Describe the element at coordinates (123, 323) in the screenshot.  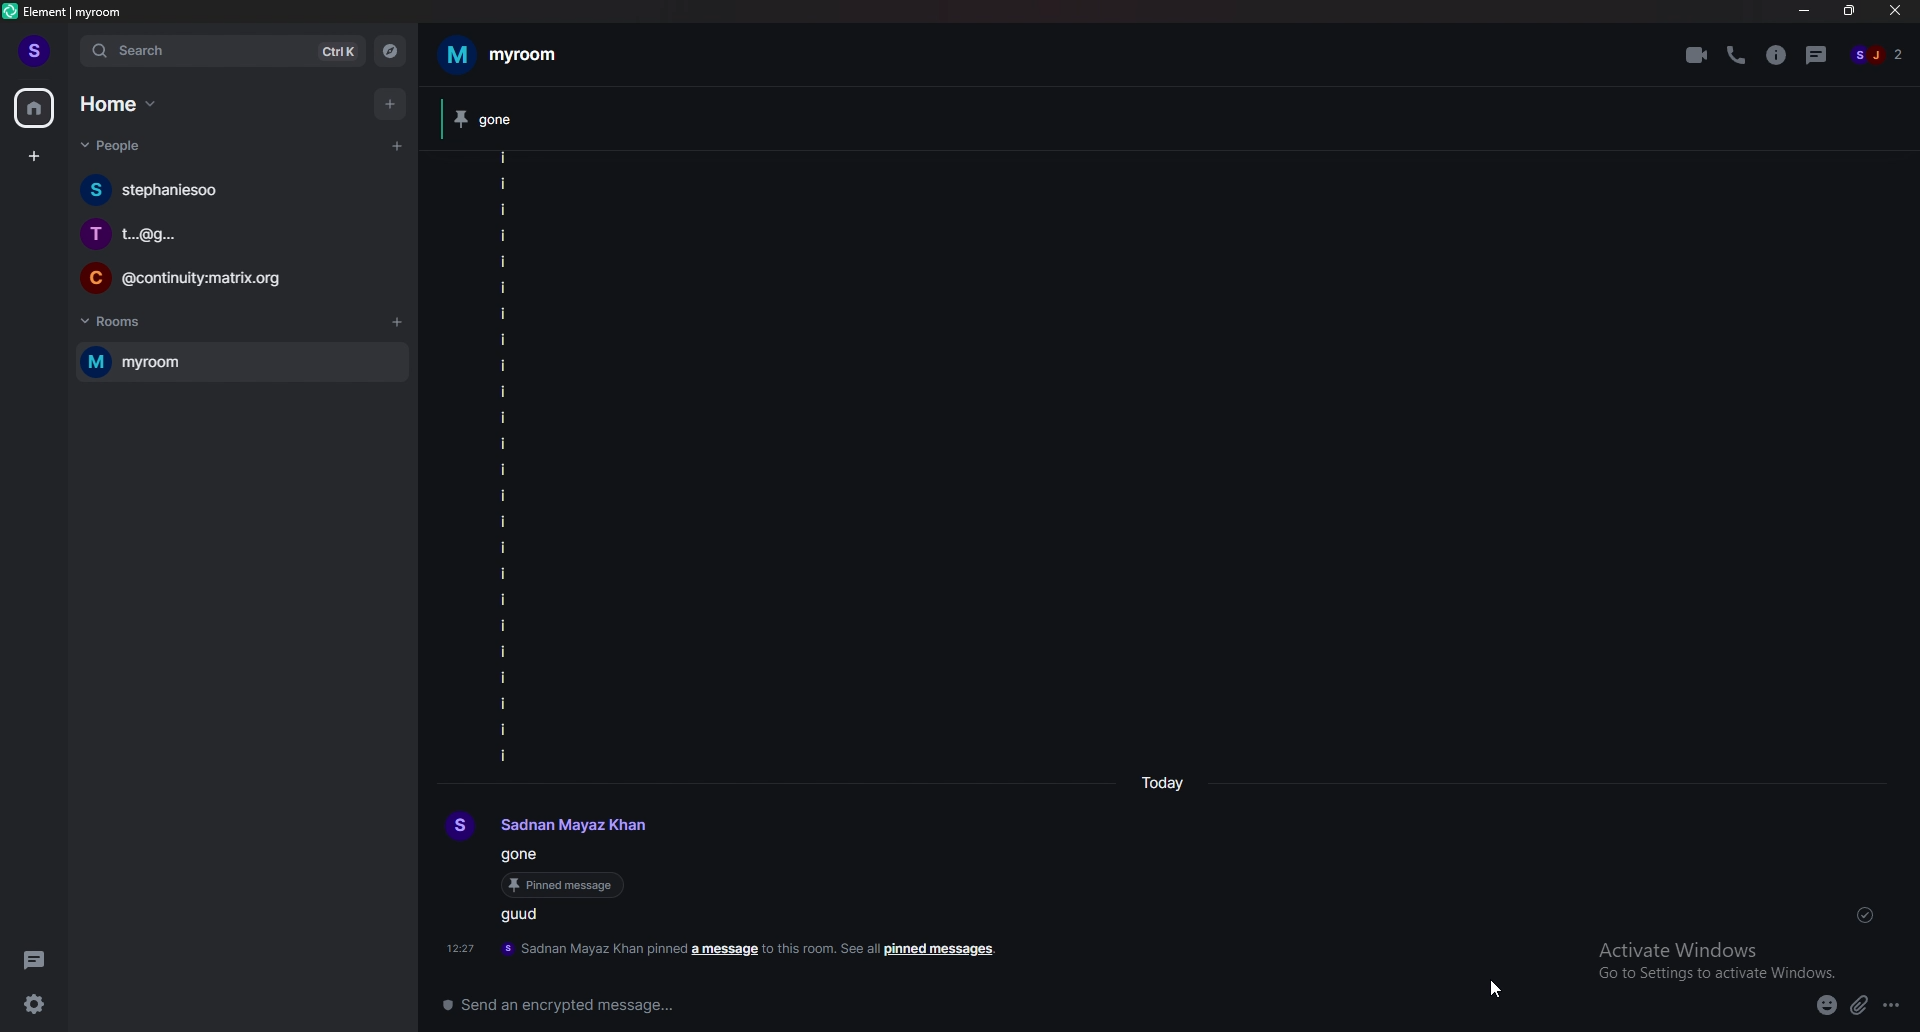
I see `rooms` at that location.